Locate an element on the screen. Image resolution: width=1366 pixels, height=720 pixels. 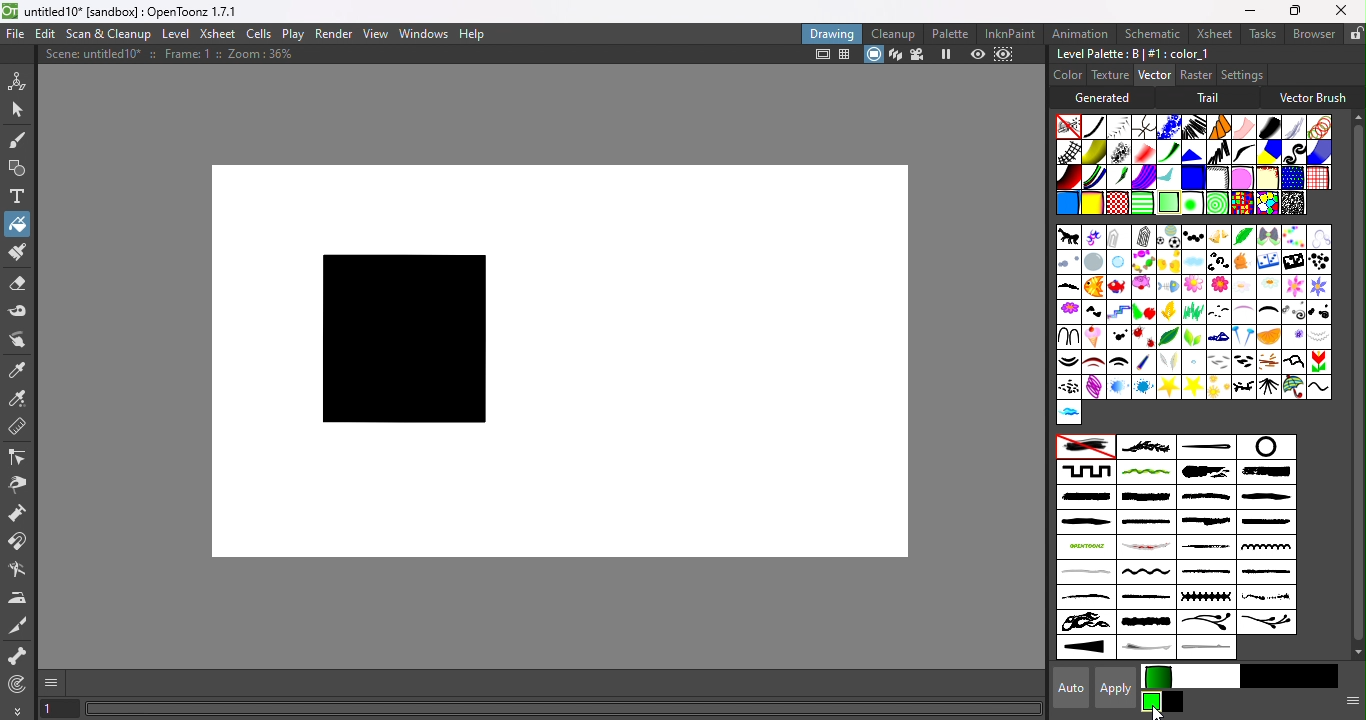
Concentric is located at coordinates (1213, 203).